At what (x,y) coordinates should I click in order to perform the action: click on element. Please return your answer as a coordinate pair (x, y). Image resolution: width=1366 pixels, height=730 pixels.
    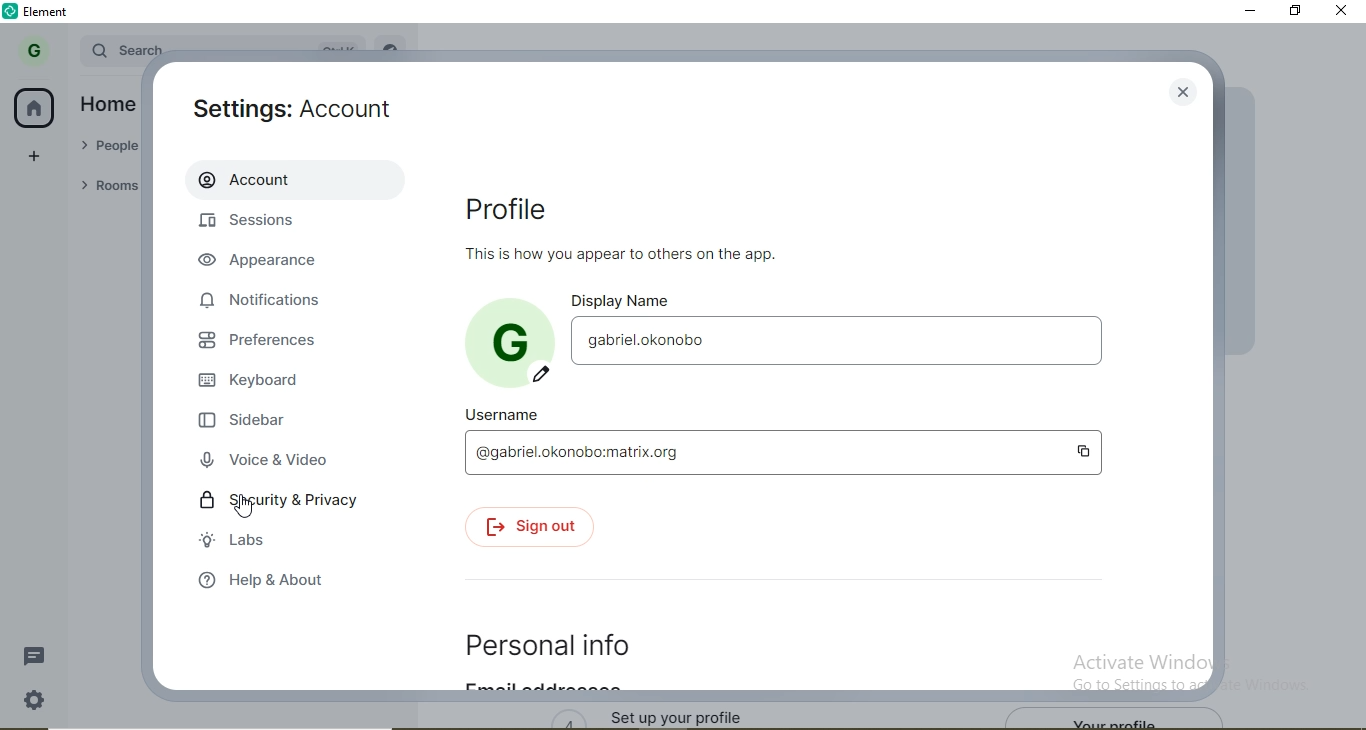
    Looking at the image, I should click on (51, 12).